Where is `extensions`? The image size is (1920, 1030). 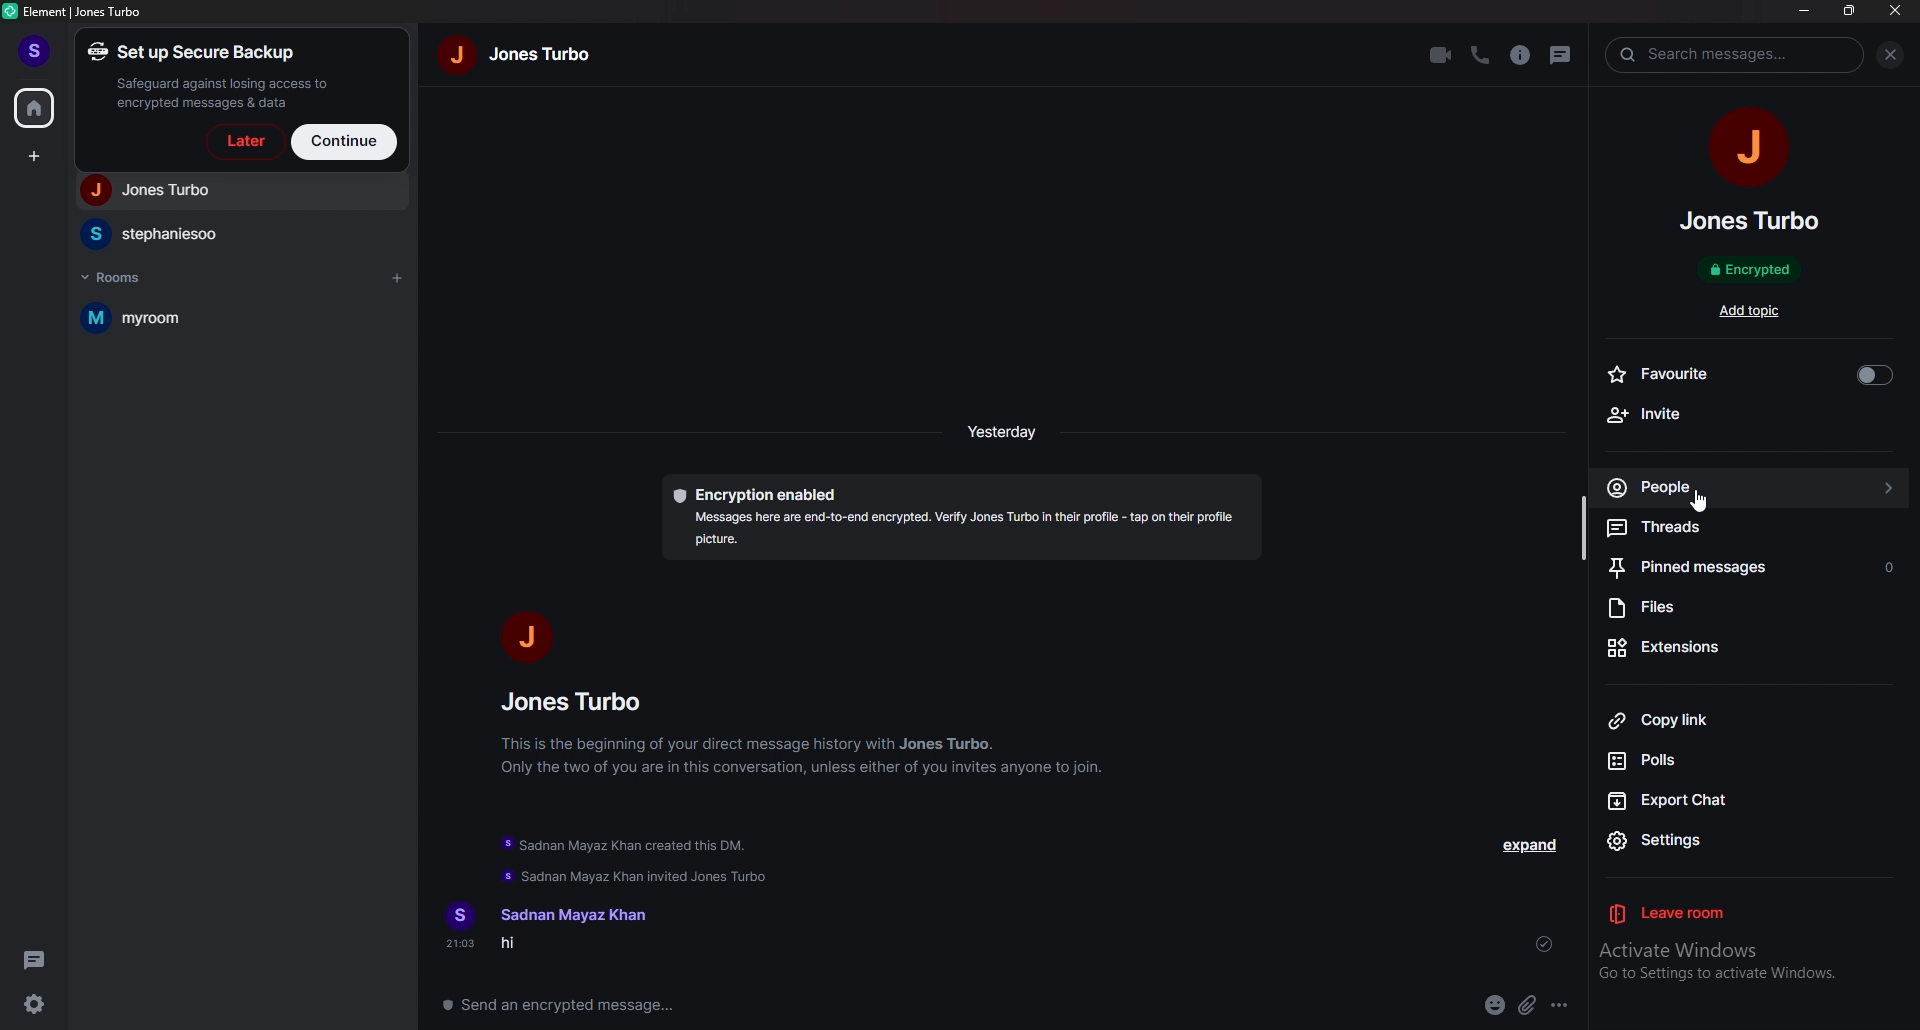
extensions is located at coordinates (1745, 646).